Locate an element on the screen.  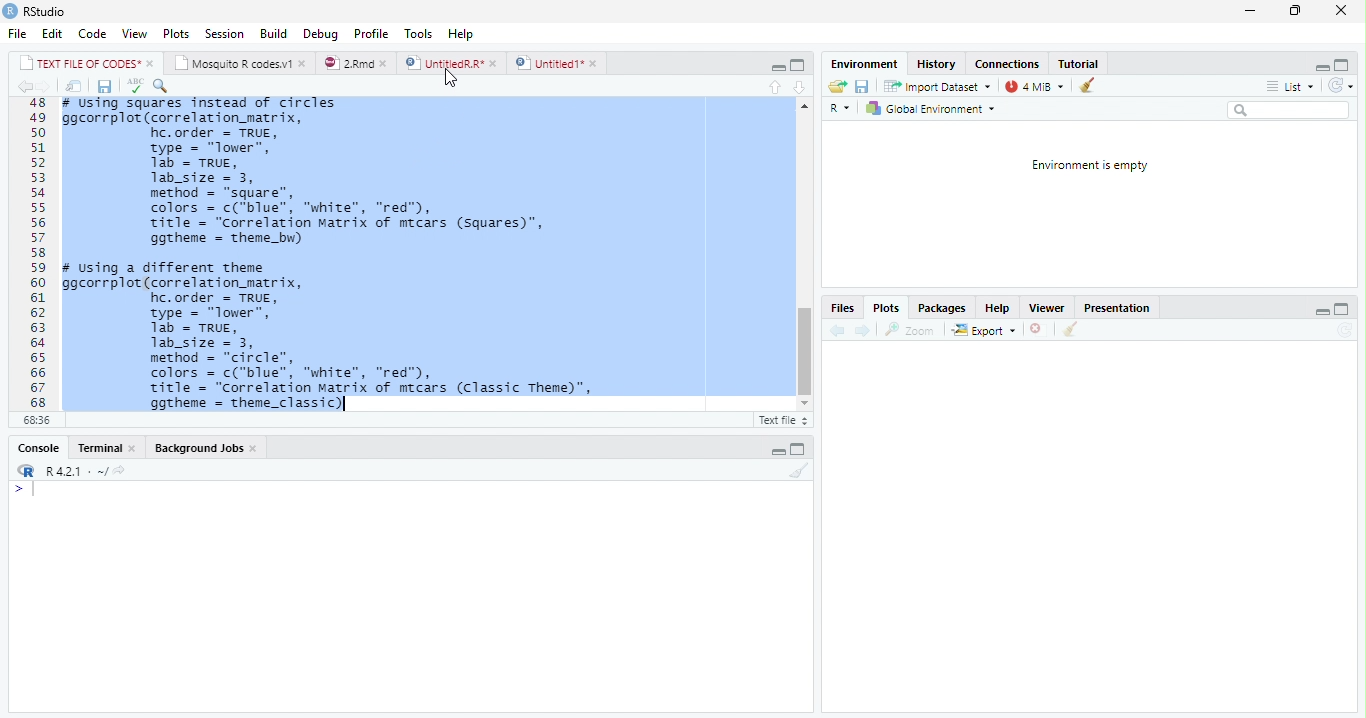
68:36 is located at coordinates (35, 422).